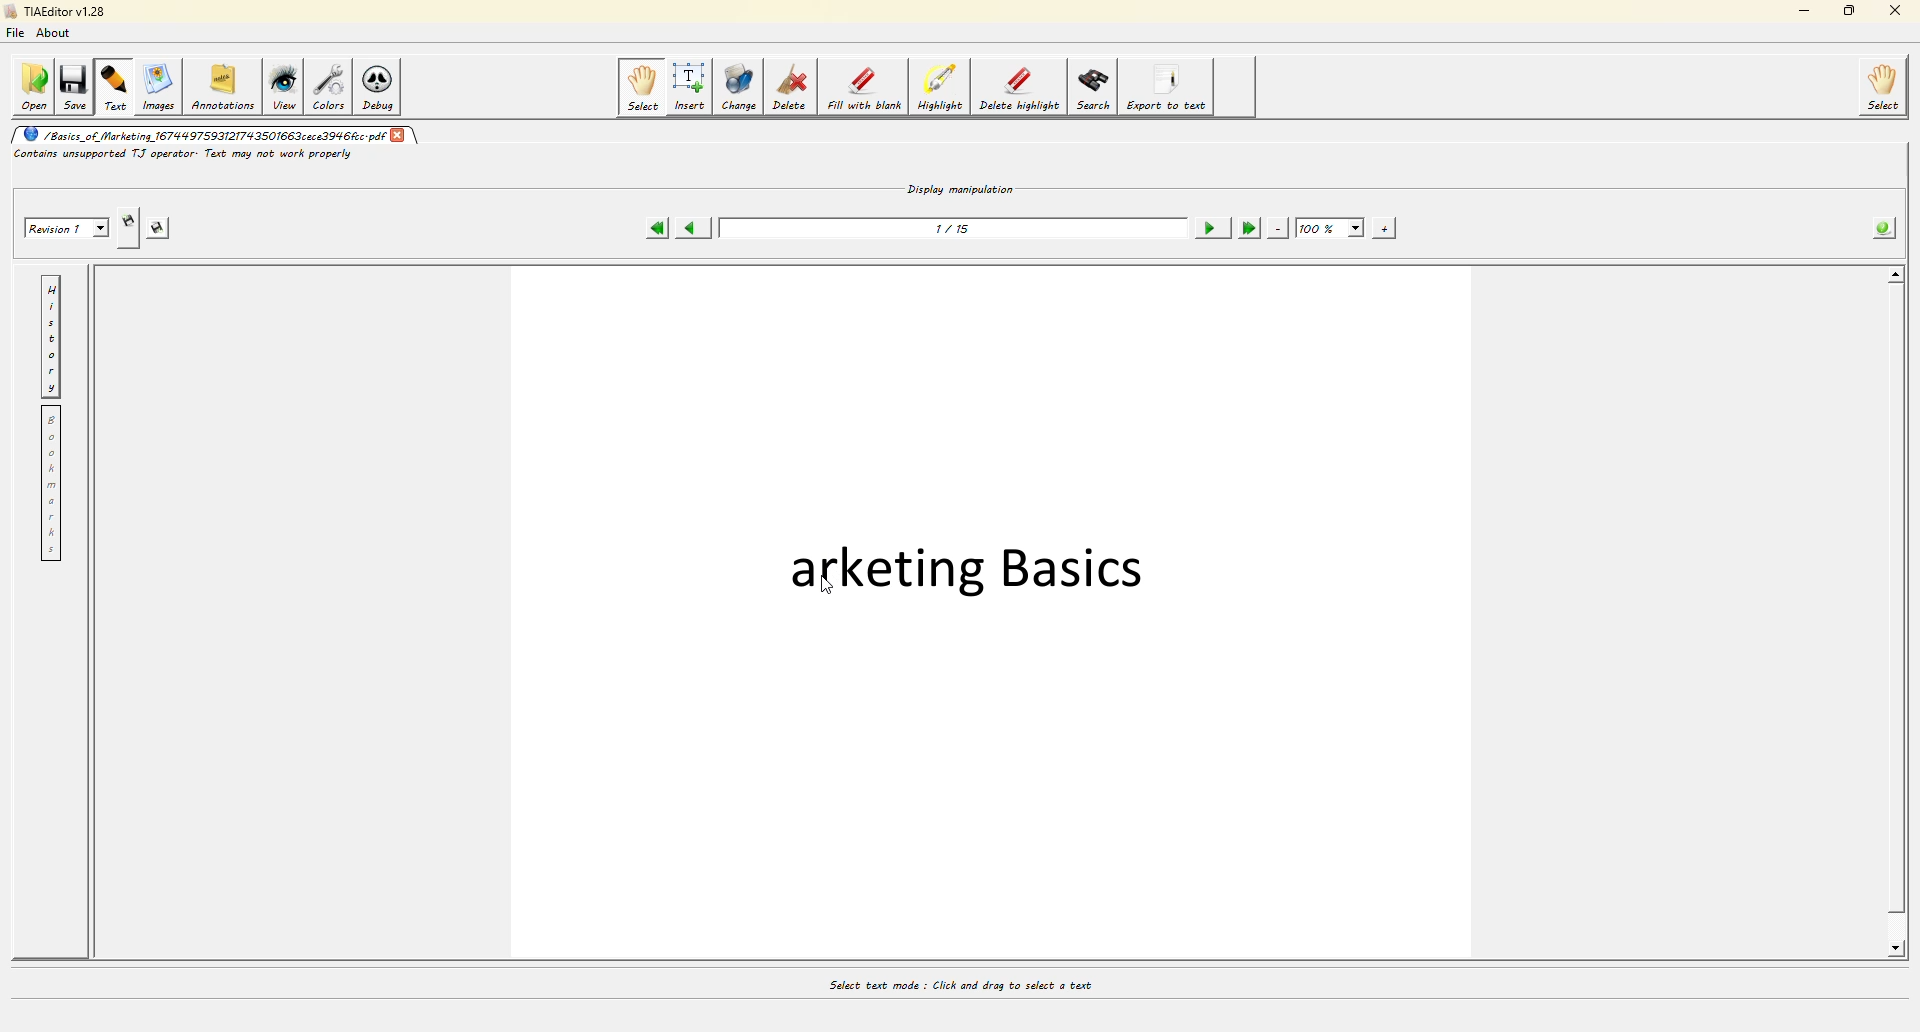 The image size is (1920, 1032). I want to click on minimize, so click(1800, 13).